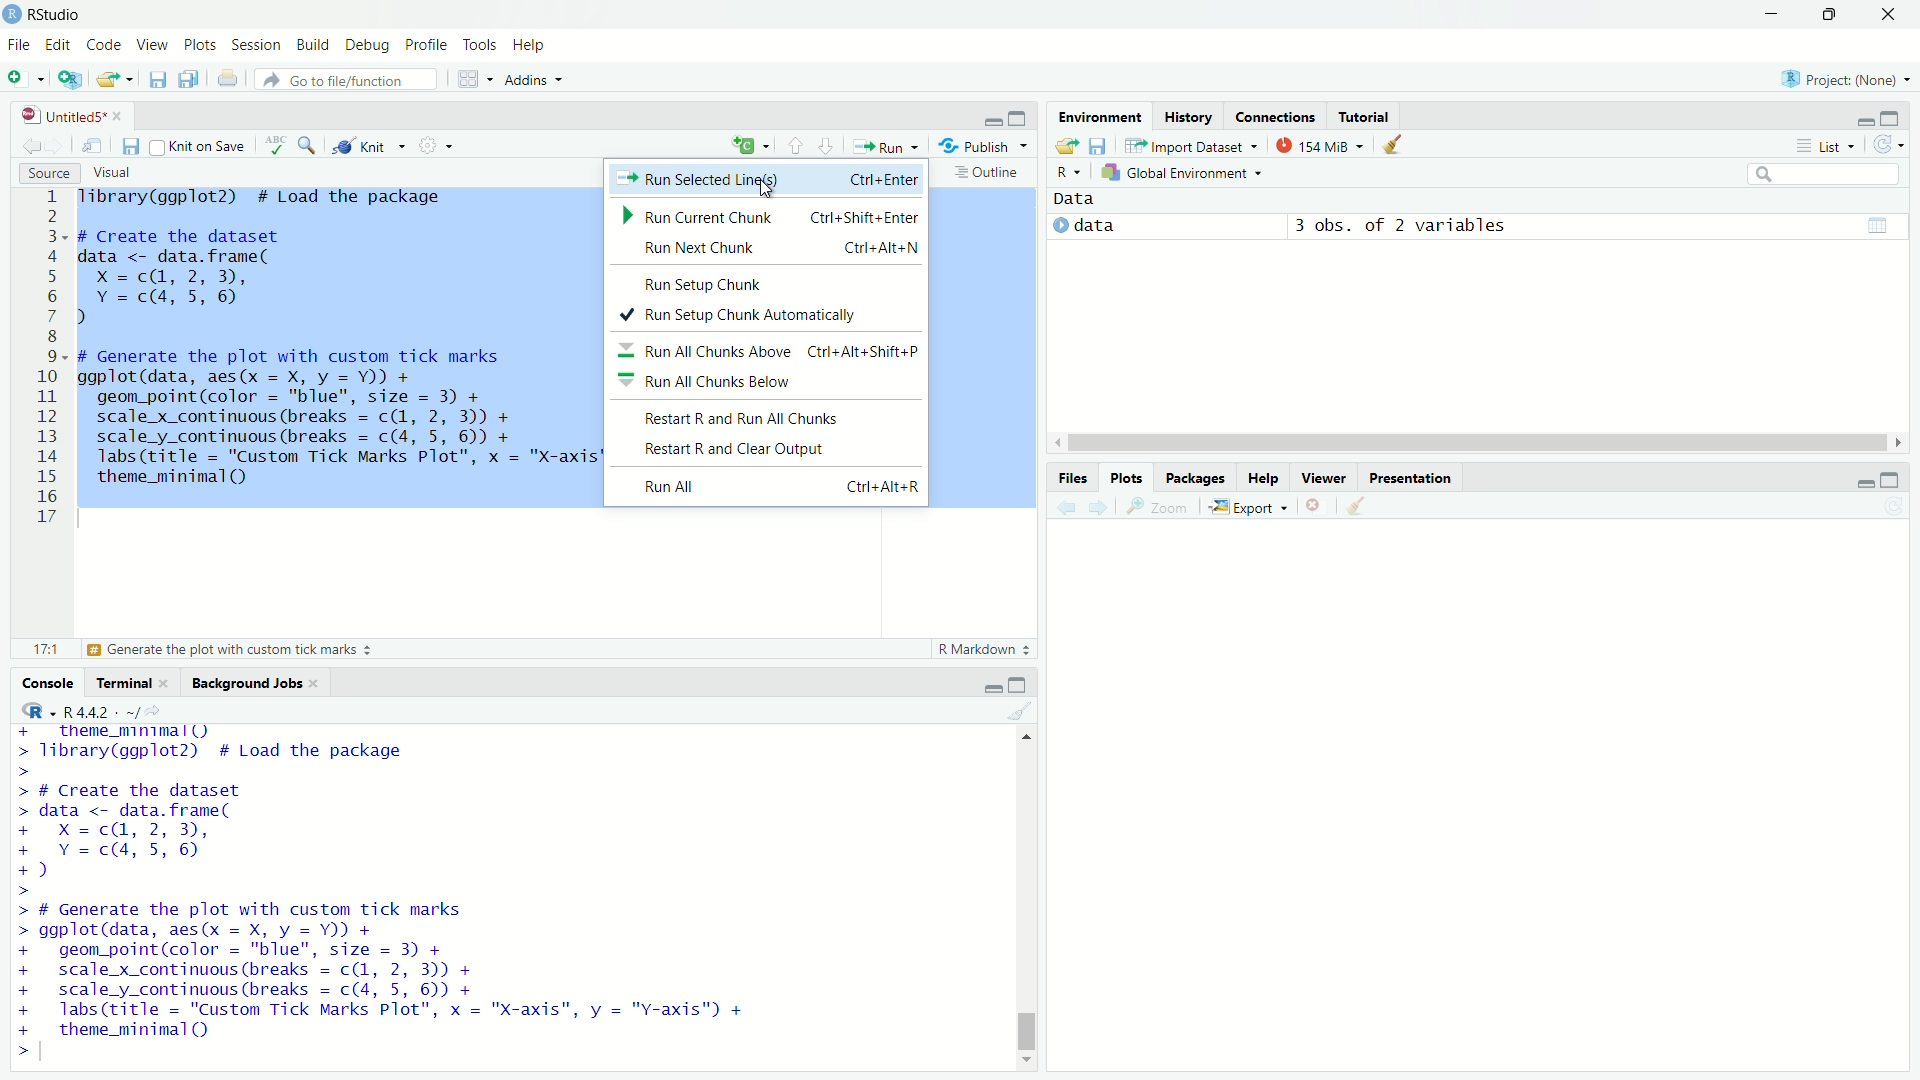 The height and width of the screenshot is (1080, 1920). What do you see at coordinates (1028, 742) in the screenshot?
I see `move up` at bounding box center [1028, 742].